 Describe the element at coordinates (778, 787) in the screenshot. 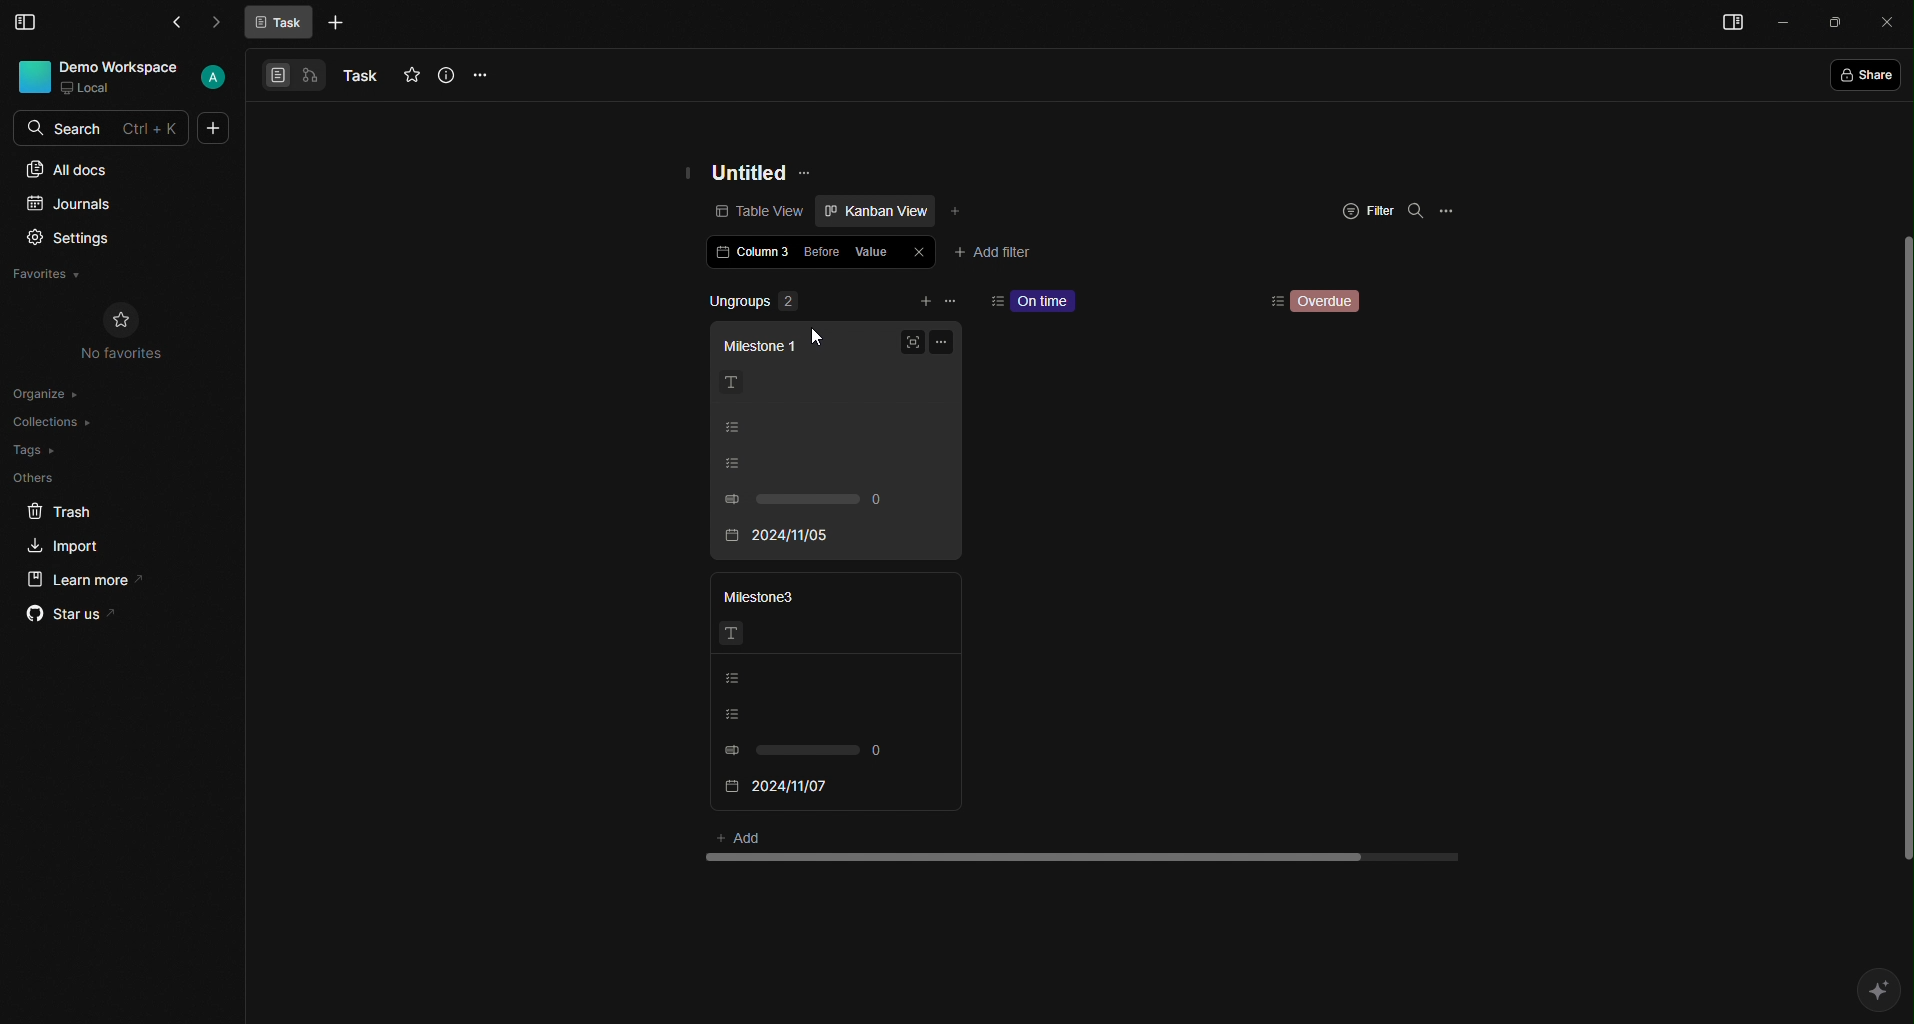

I see `2024/11/07` at that location.